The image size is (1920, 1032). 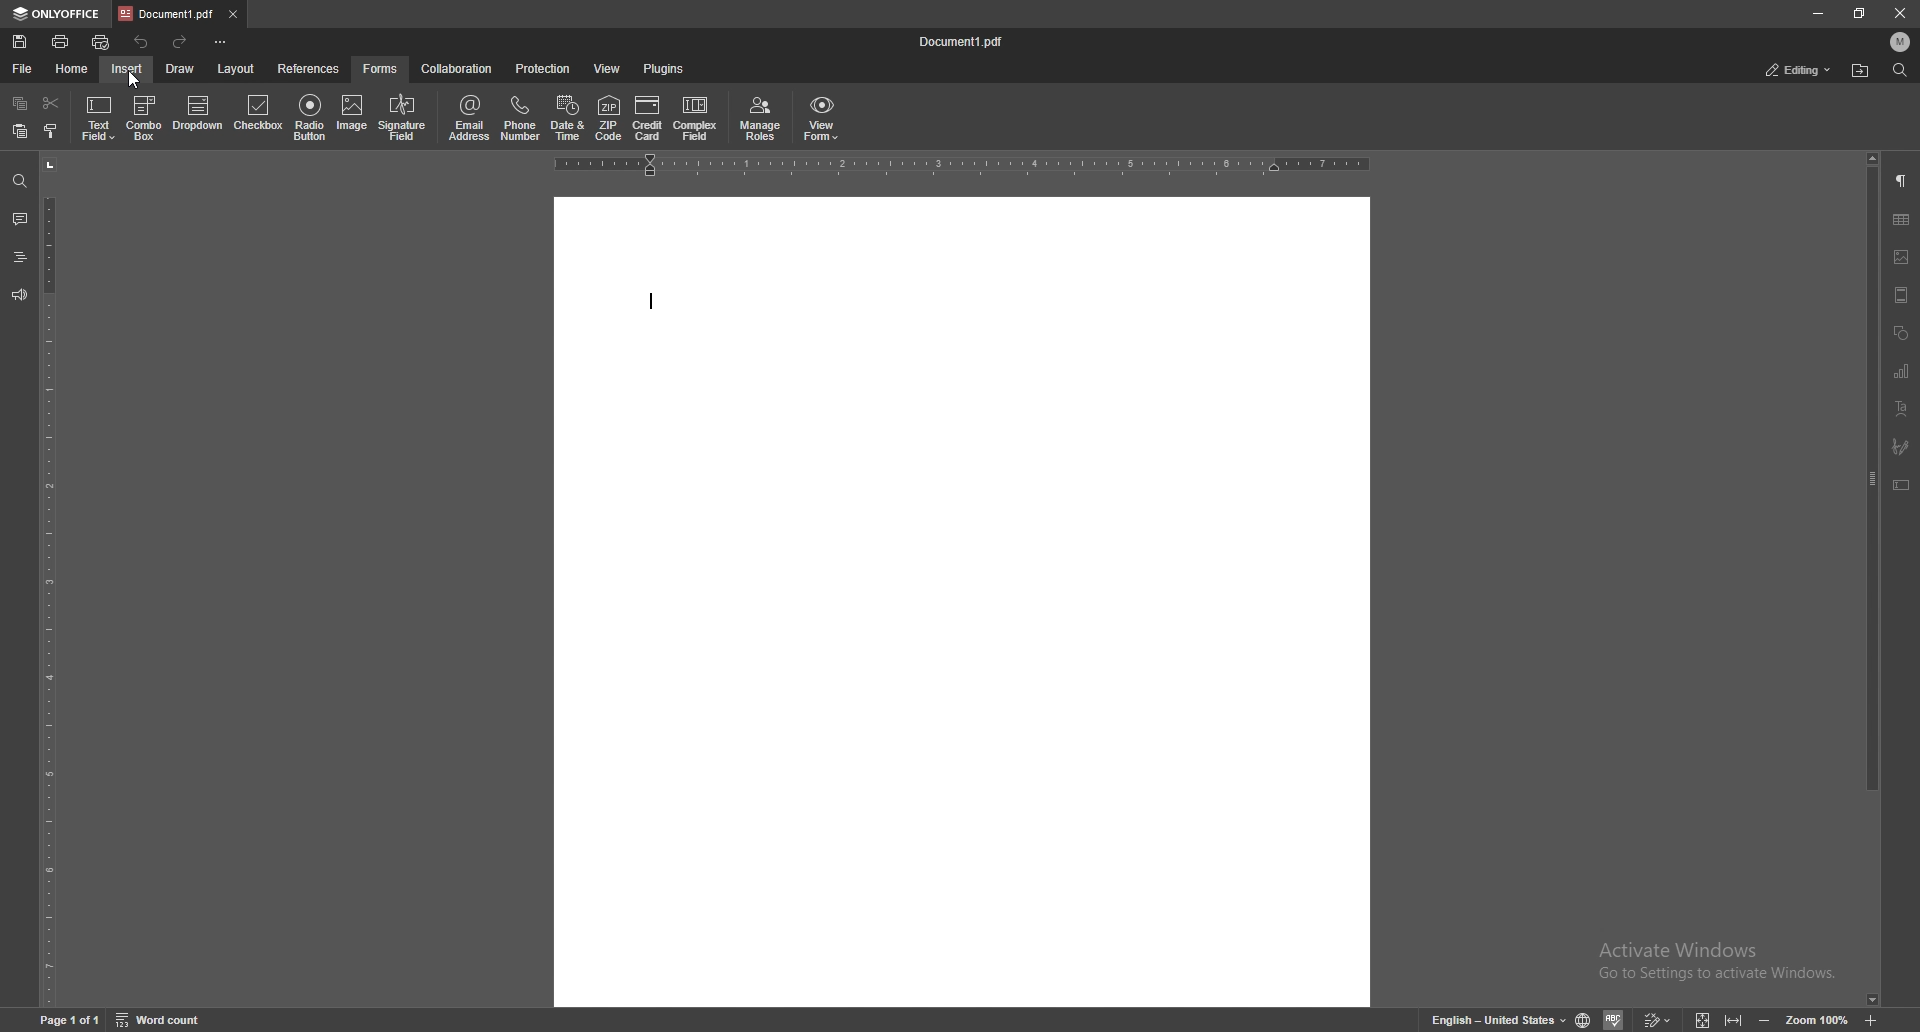 What do you see at coordinates (963, 601) in the screenshot?
I see `doc` at bounding box center [963, 601].